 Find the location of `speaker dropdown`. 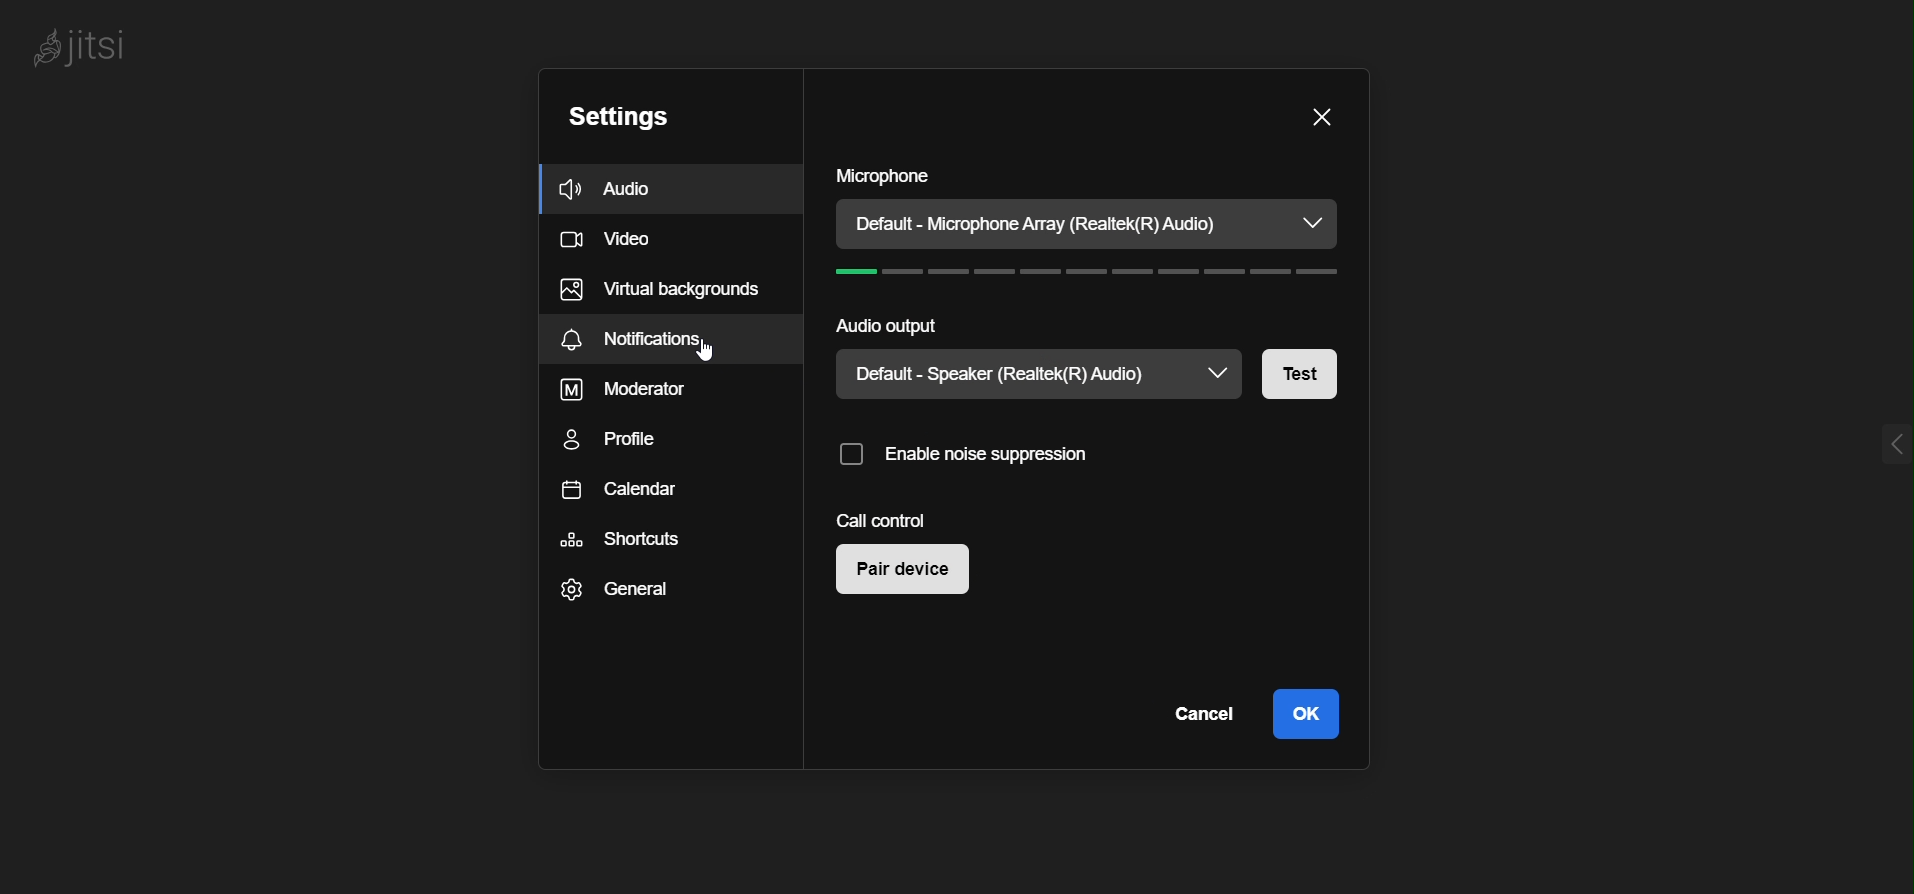

speaker dropdown is located at coordinates (1215, 374).